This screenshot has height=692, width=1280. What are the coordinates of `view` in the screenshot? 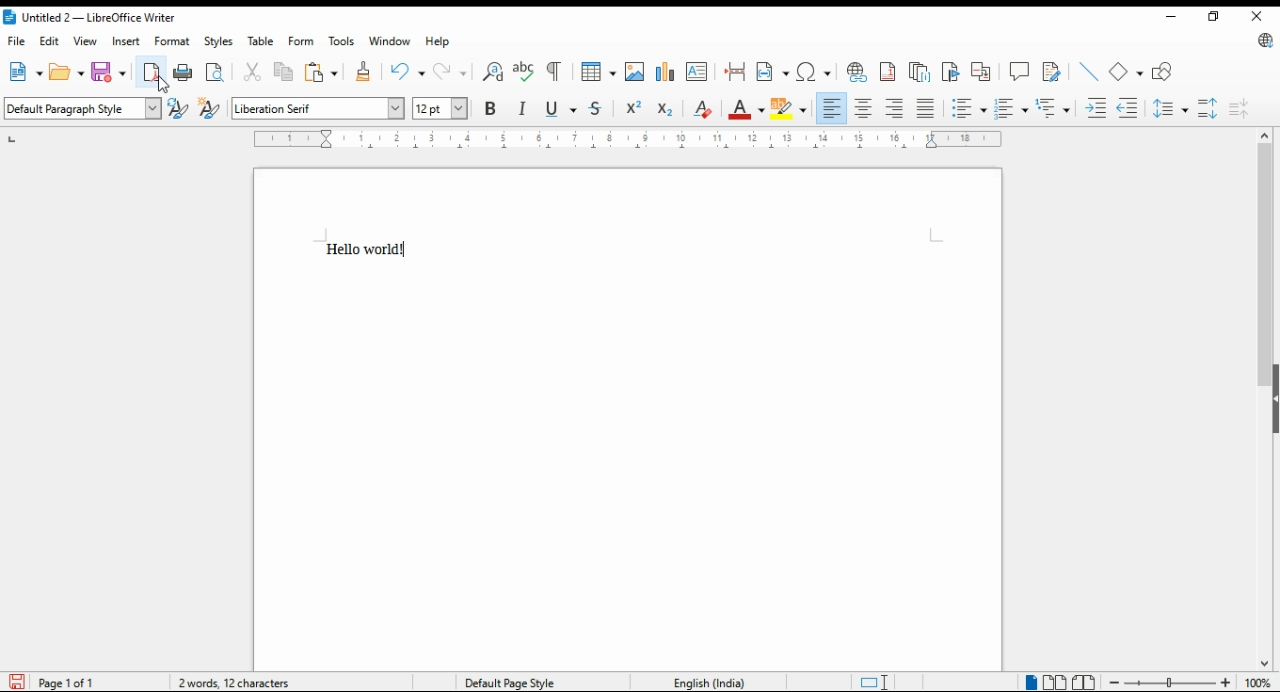 It's located at (86, 40).